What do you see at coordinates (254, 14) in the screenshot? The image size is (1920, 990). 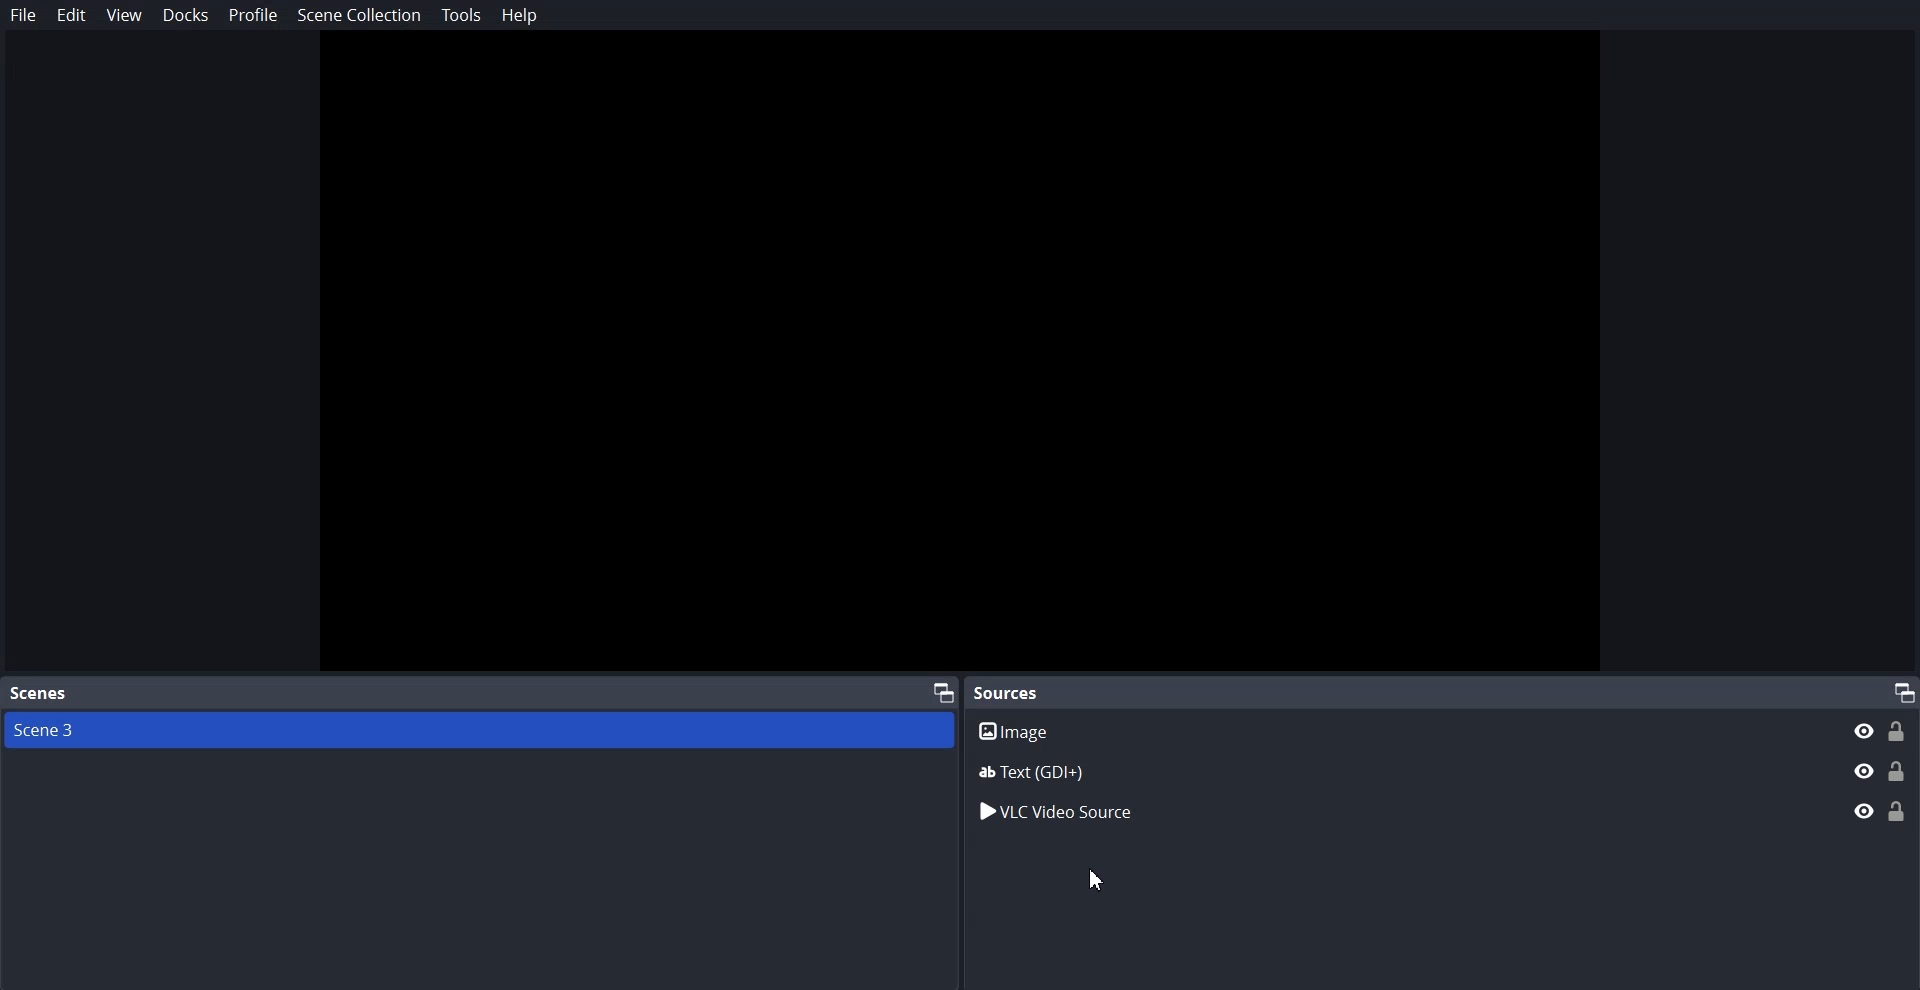 I see `Profile` at bounding box center [254, 14].